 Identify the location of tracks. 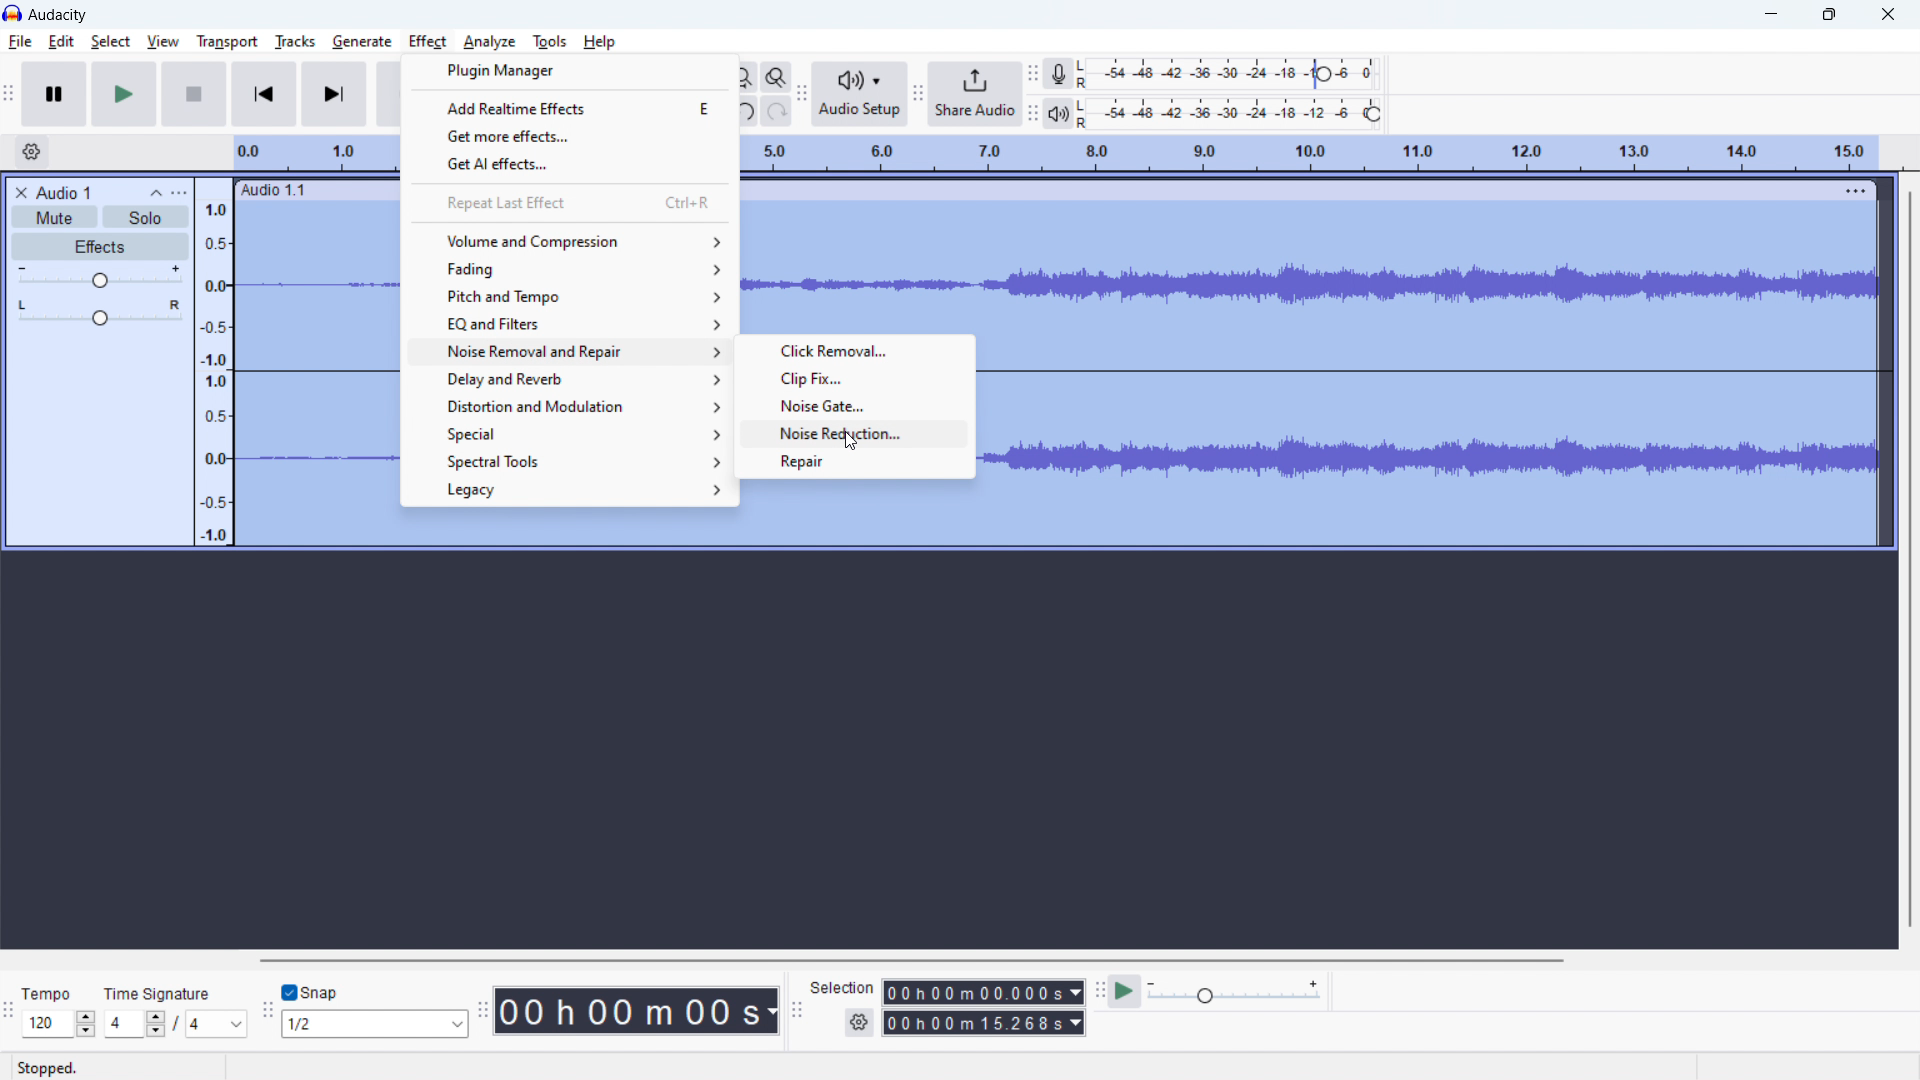
(294, 41).